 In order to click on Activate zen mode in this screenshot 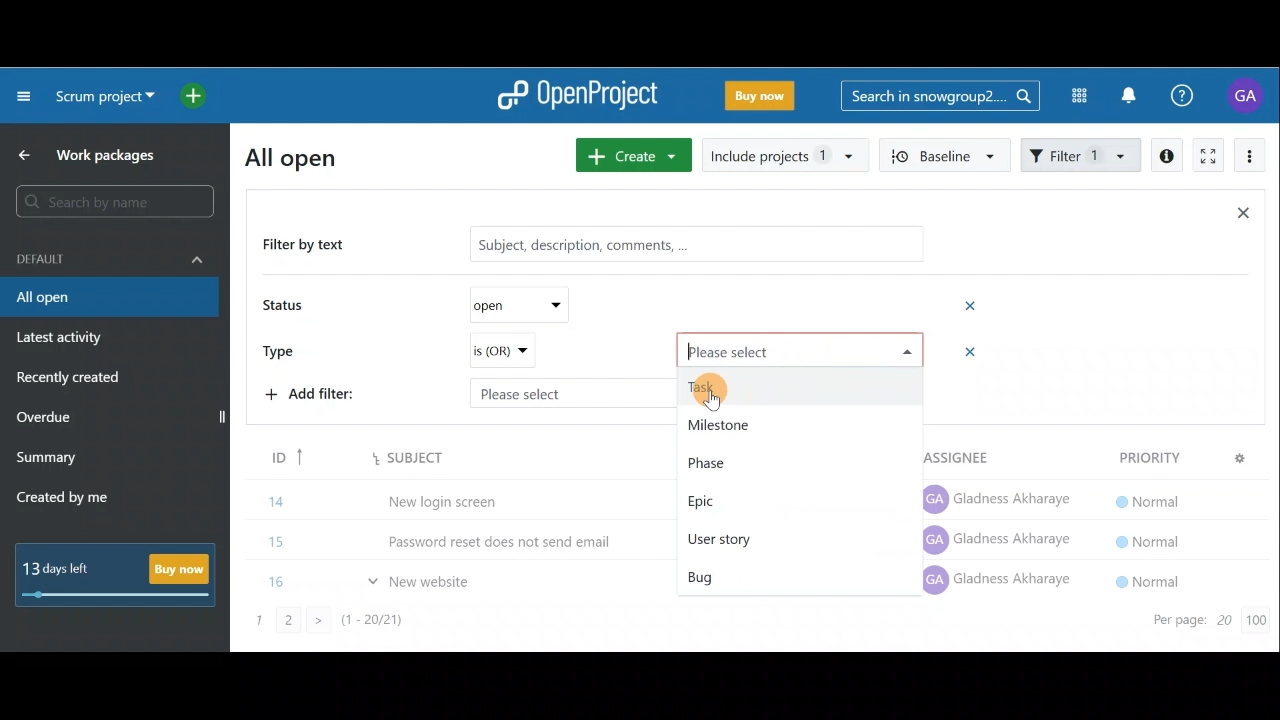, I will do `click(1206, 157)`.